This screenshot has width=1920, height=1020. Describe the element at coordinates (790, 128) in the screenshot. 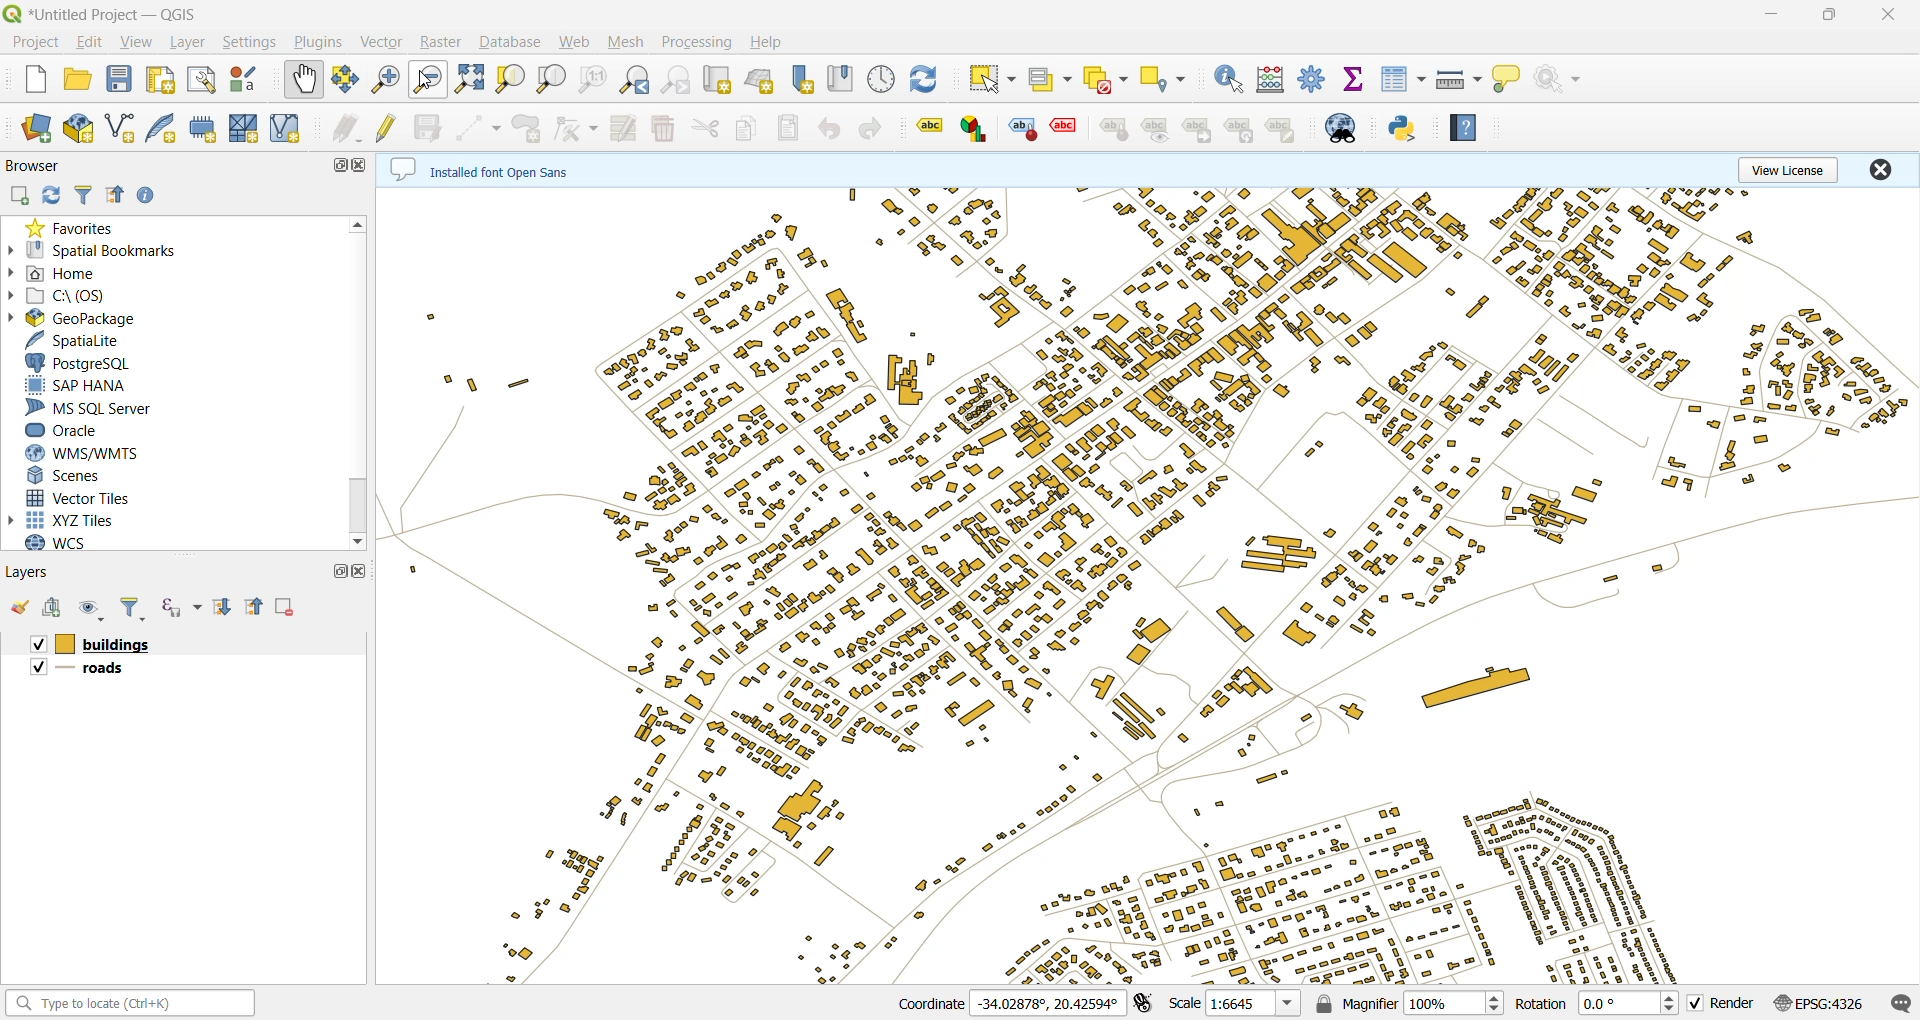

I see `paste` at that location.